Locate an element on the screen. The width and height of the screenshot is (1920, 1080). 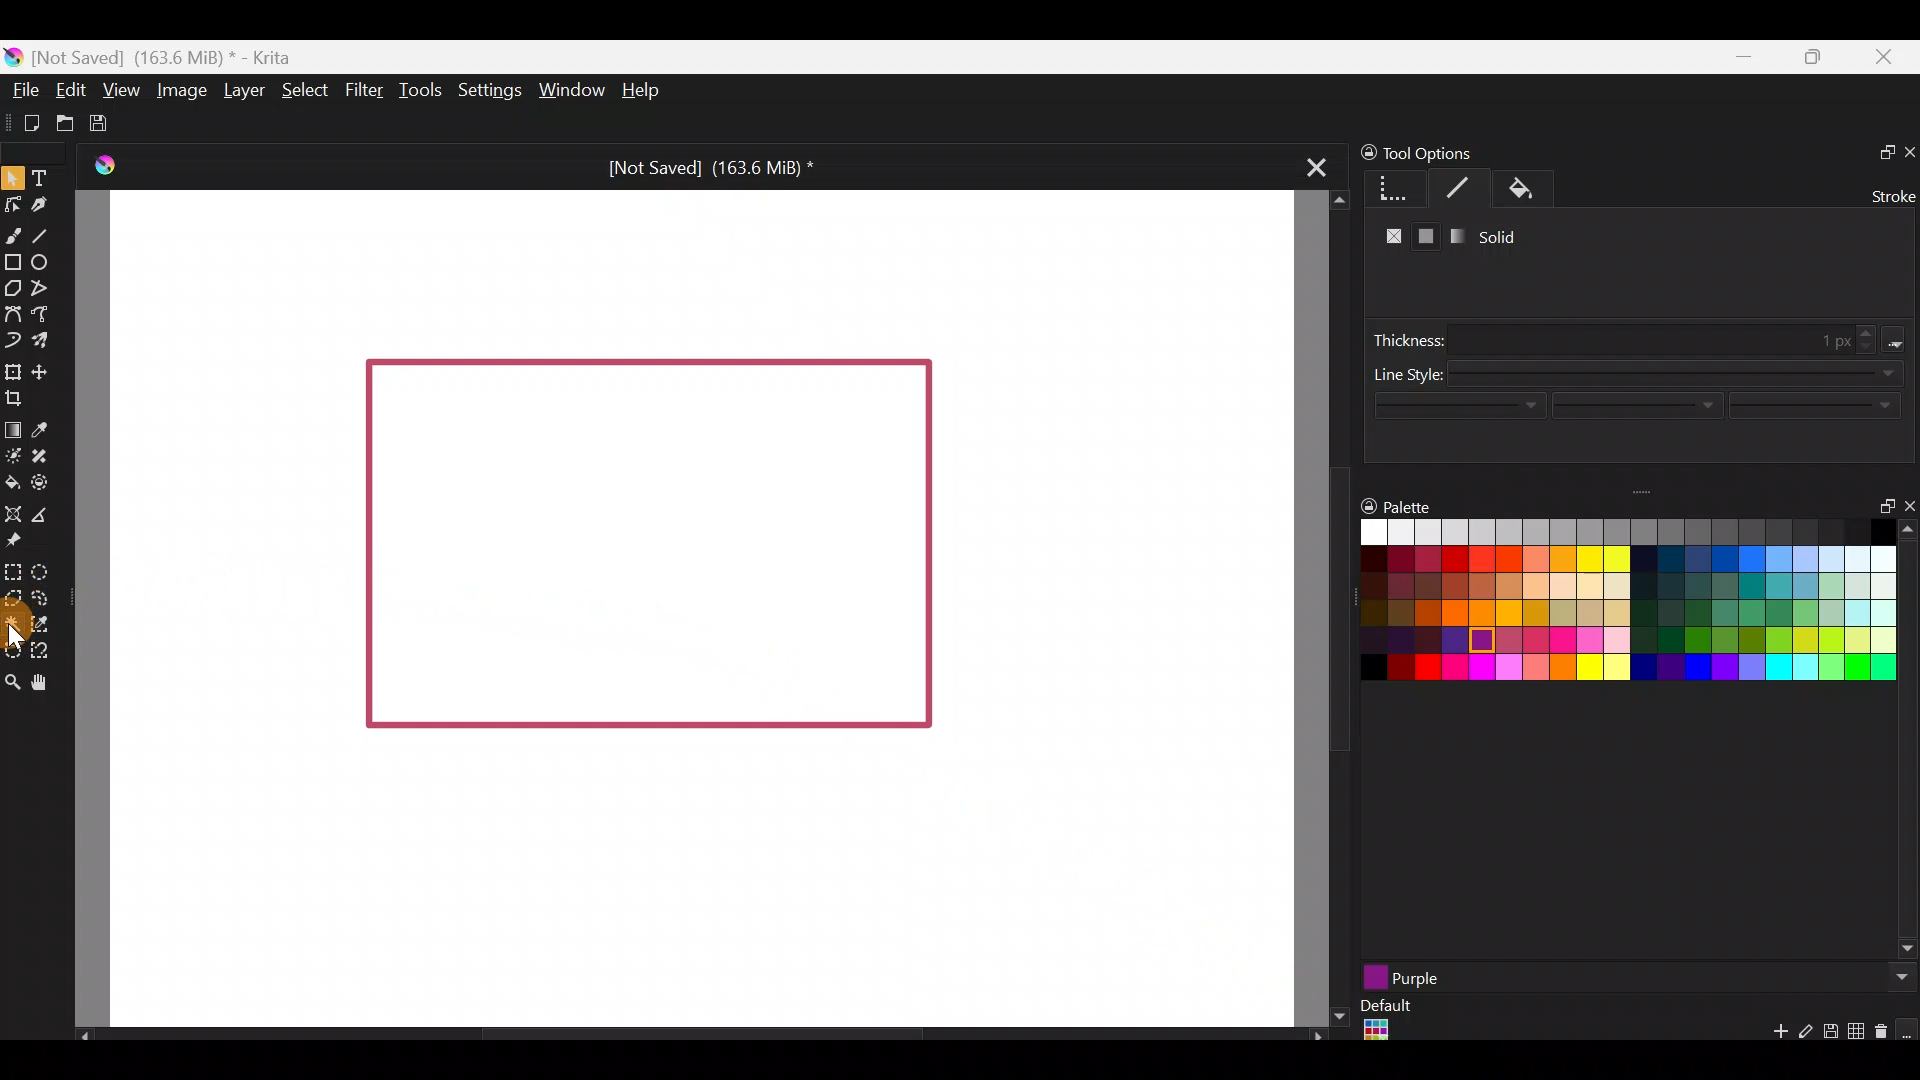
[Not Saved] (163.6 MiB) * - Krita is located at coordinates (174, 58).